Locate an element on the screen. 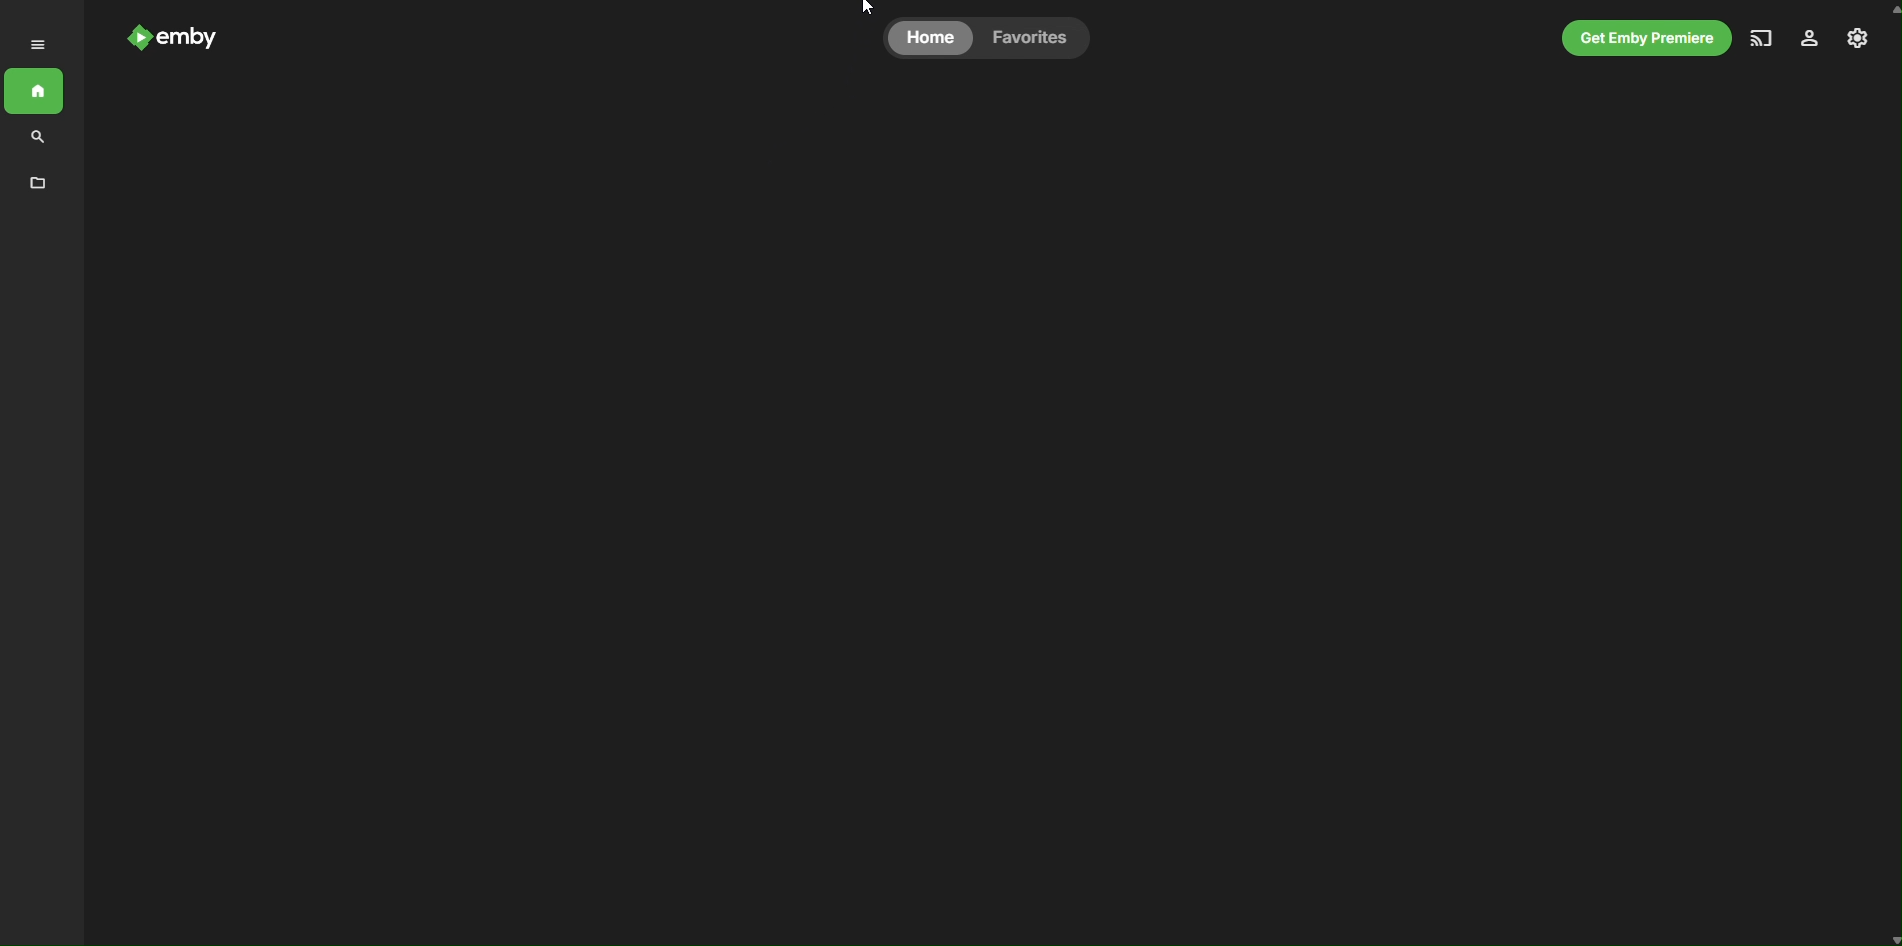 The width and height of the screenshot is (1902, 946). Menu is located at coordinates (38, 43).